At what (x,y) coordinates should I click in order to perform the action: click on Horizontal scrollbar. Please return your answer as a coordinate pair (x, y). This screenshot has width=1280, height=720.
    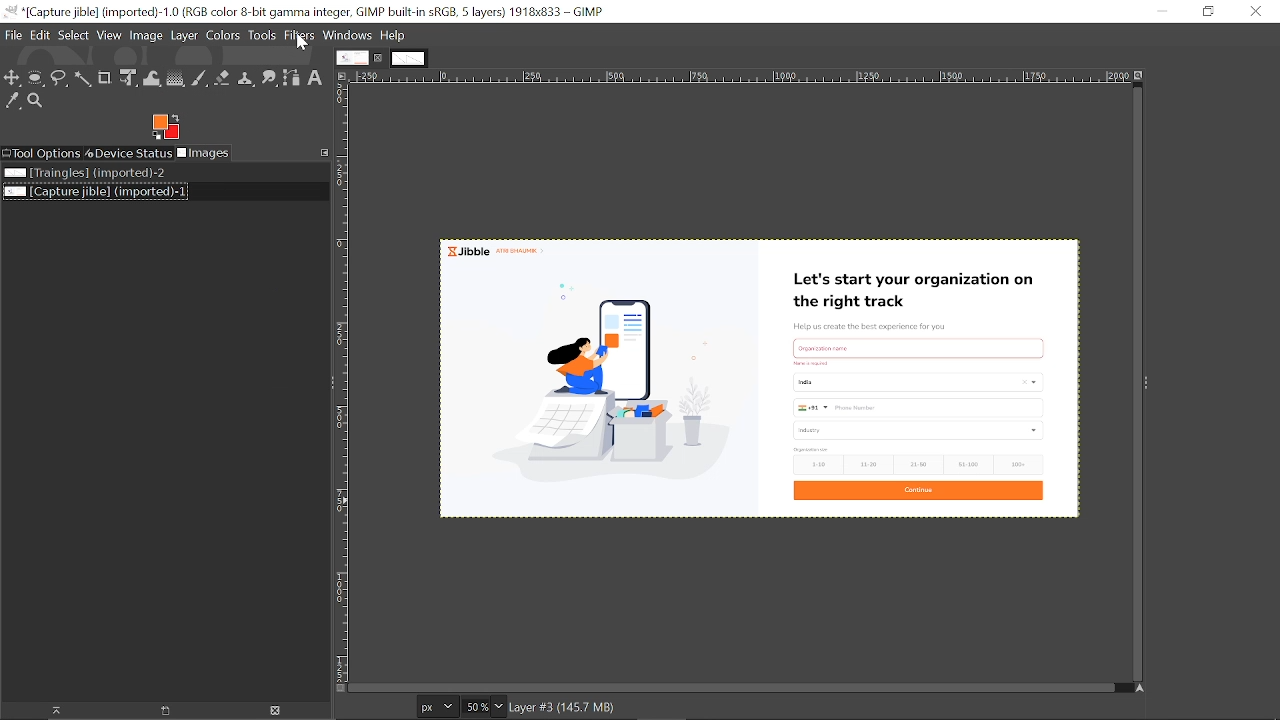
    Looking at the image, I should click on (731, 688).